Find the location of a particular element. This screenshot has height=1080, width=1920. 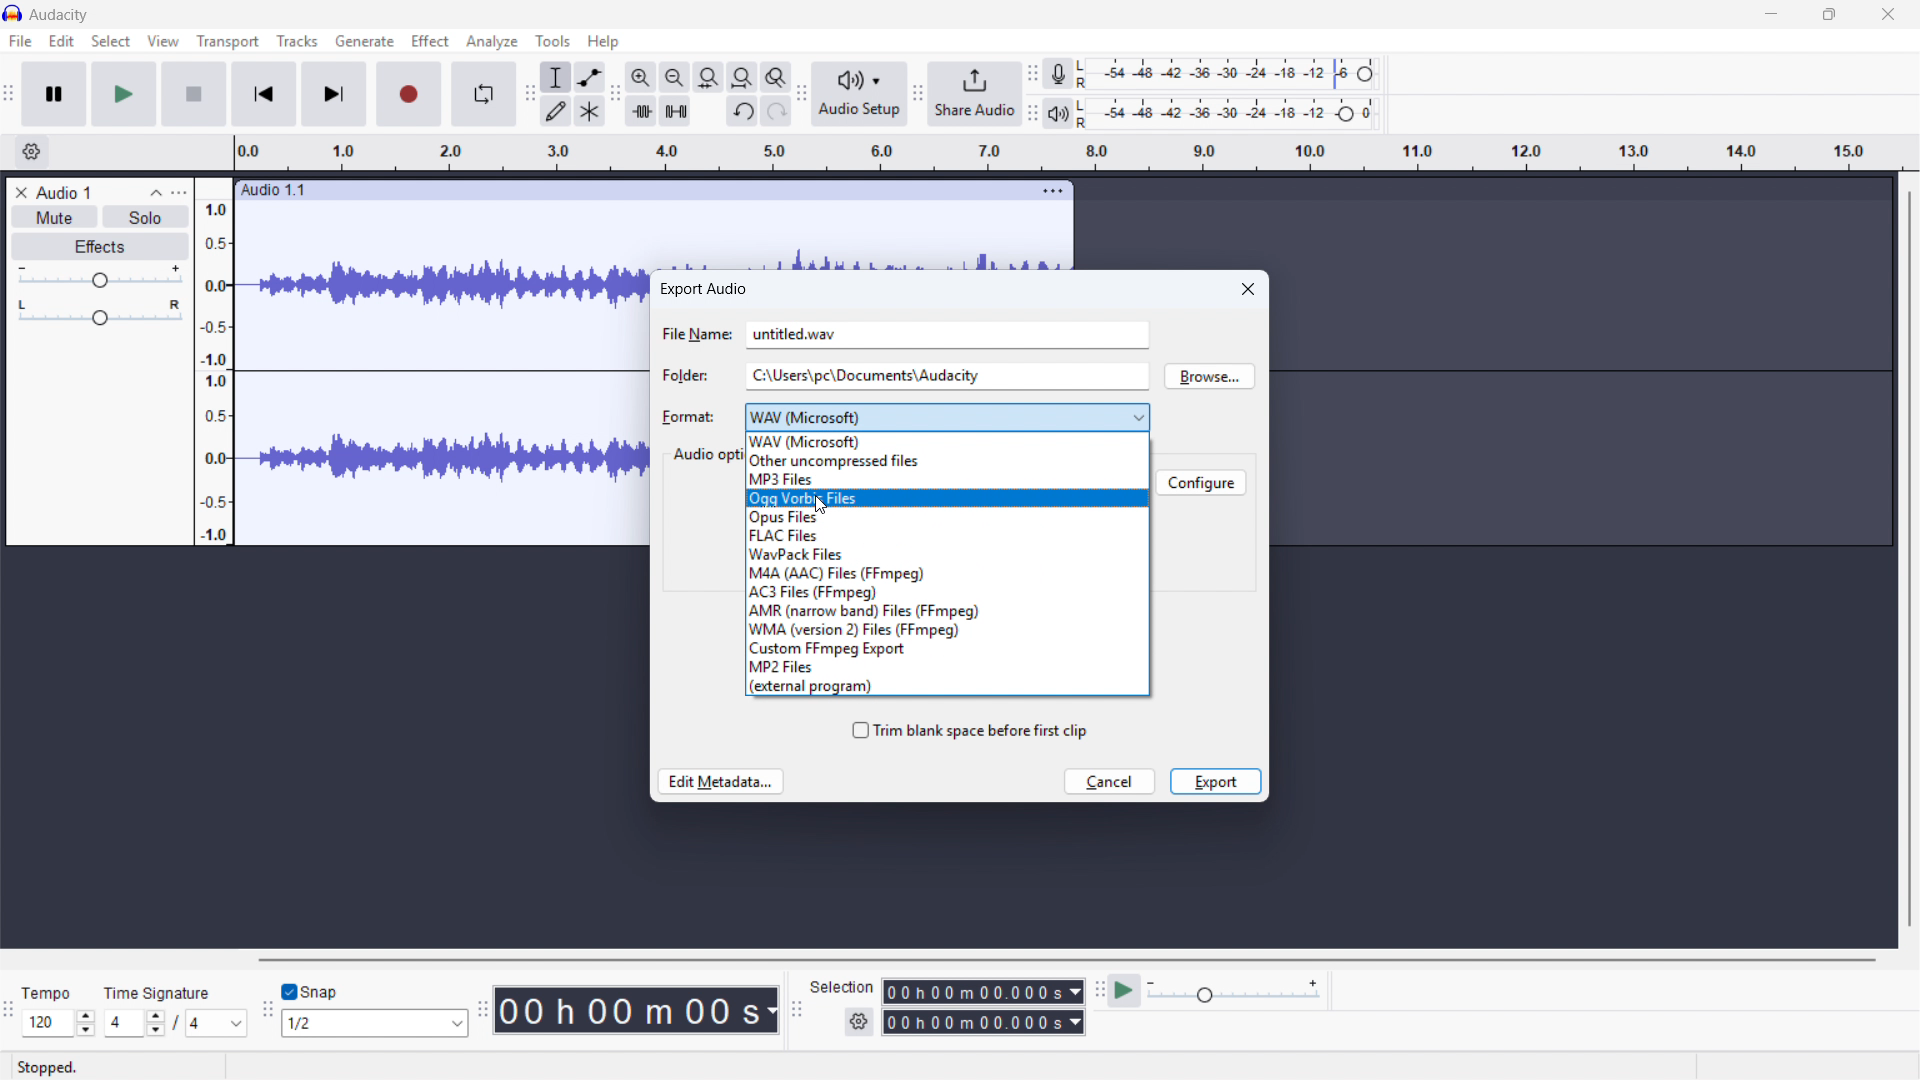

Audacity time toolbar  is located at coordinates (483, 1009).